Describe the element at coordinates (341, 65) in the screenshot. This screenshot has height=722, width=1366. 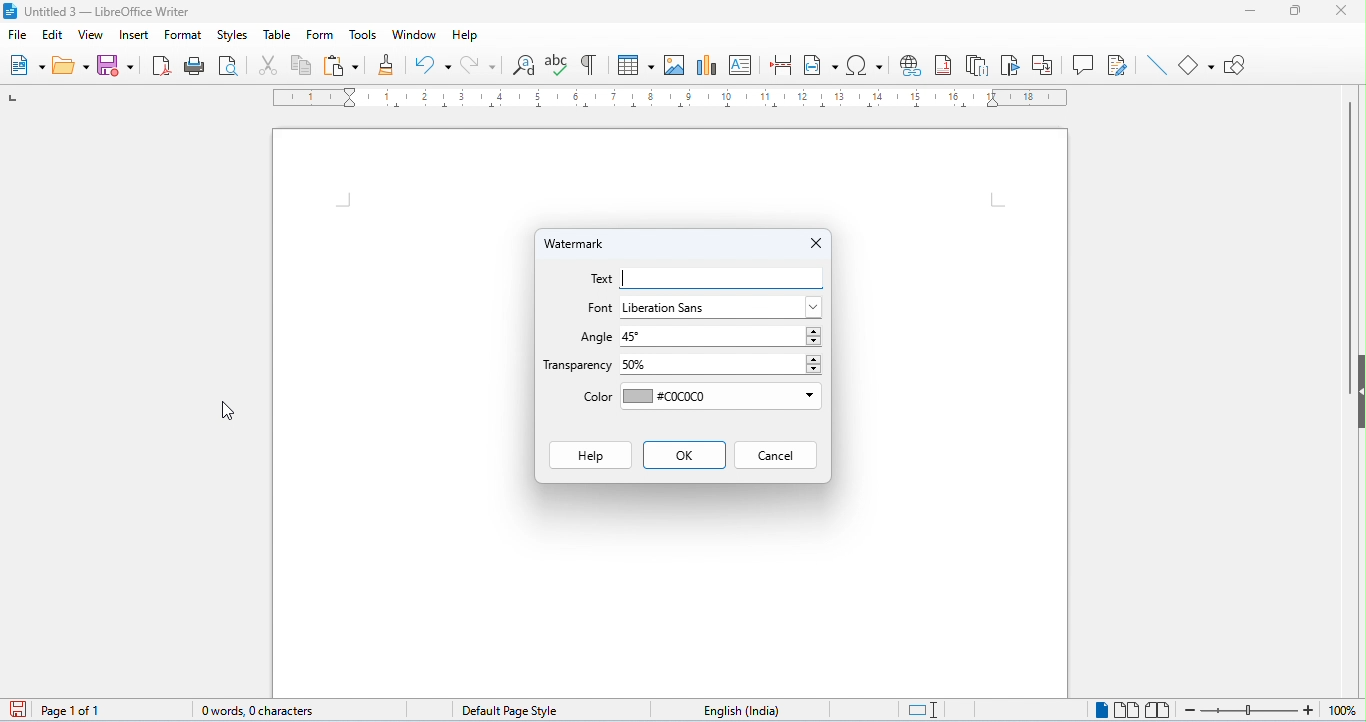
I see `paste` at that location.